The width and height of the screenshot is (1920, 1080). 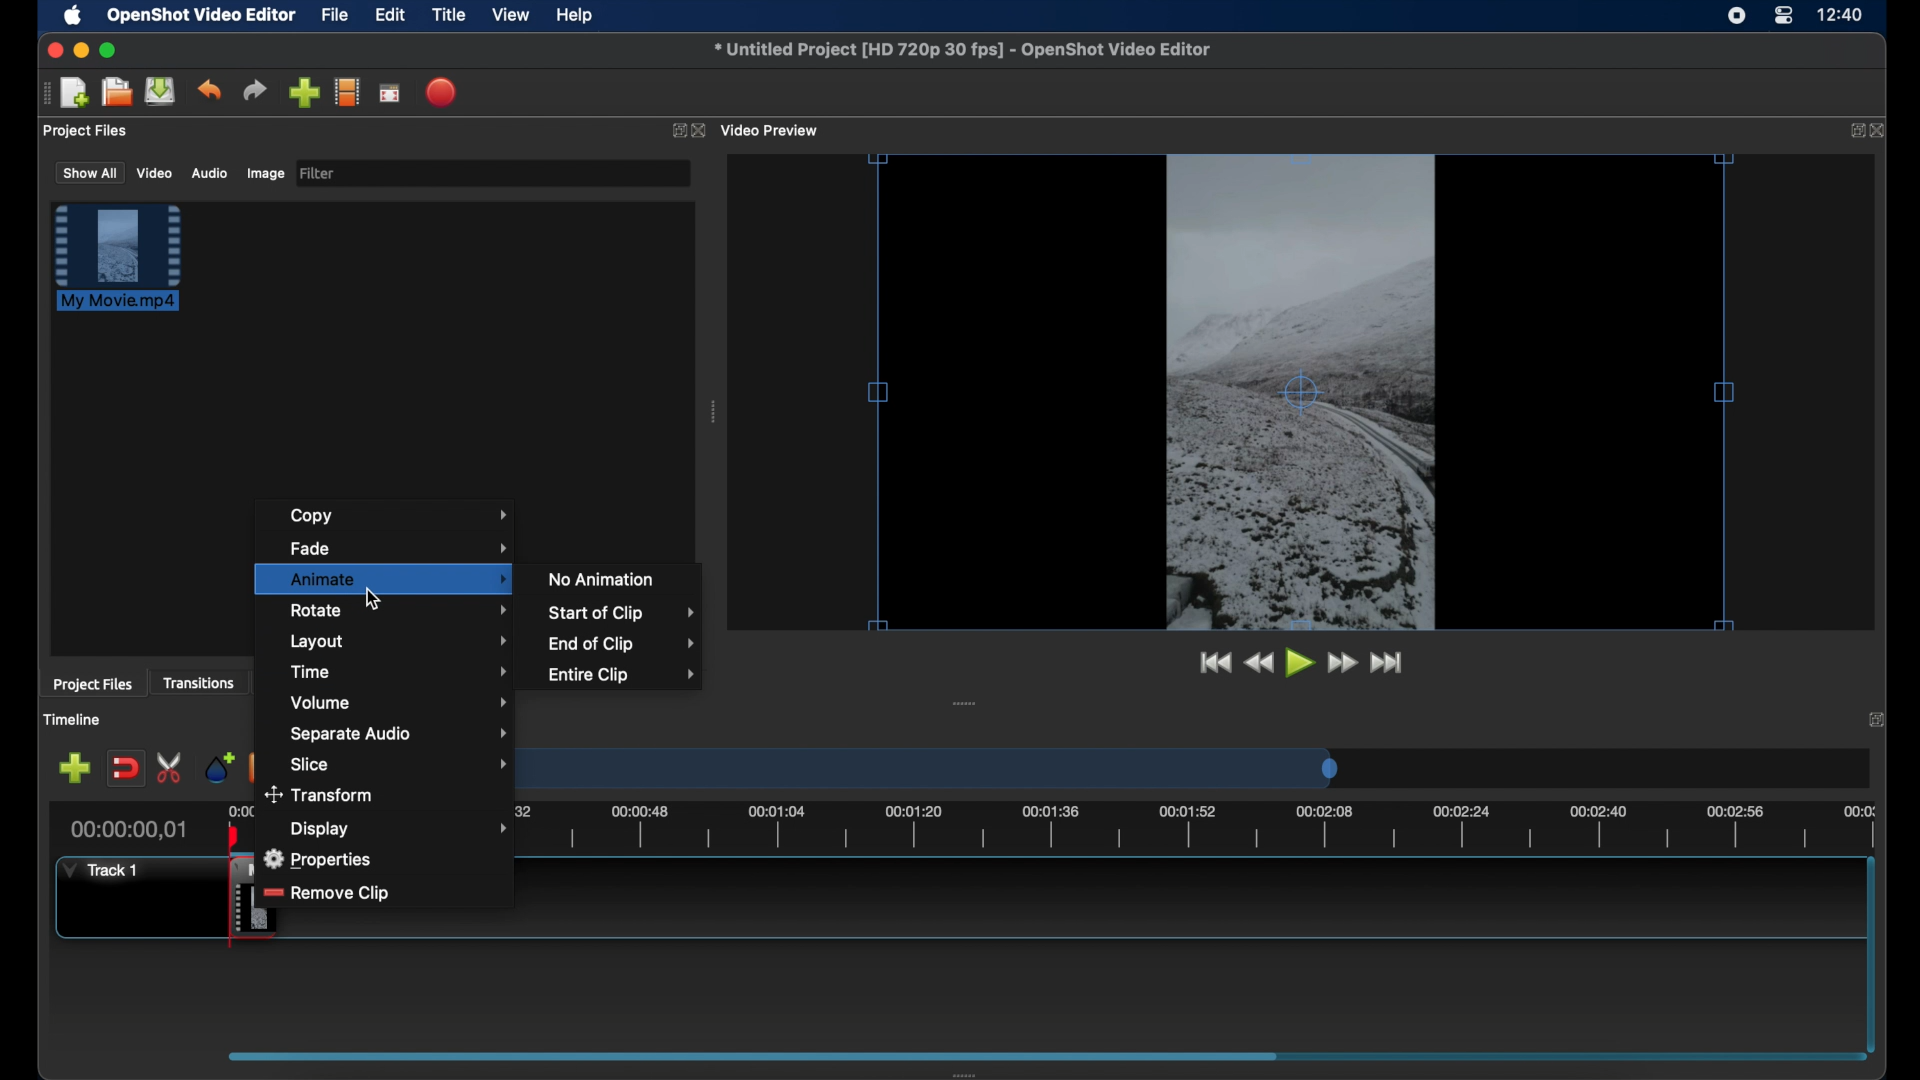 What do you see at coordinates (1259, 663) in the screenshot?
I see `rewind` at bounding box center [1259, 663].